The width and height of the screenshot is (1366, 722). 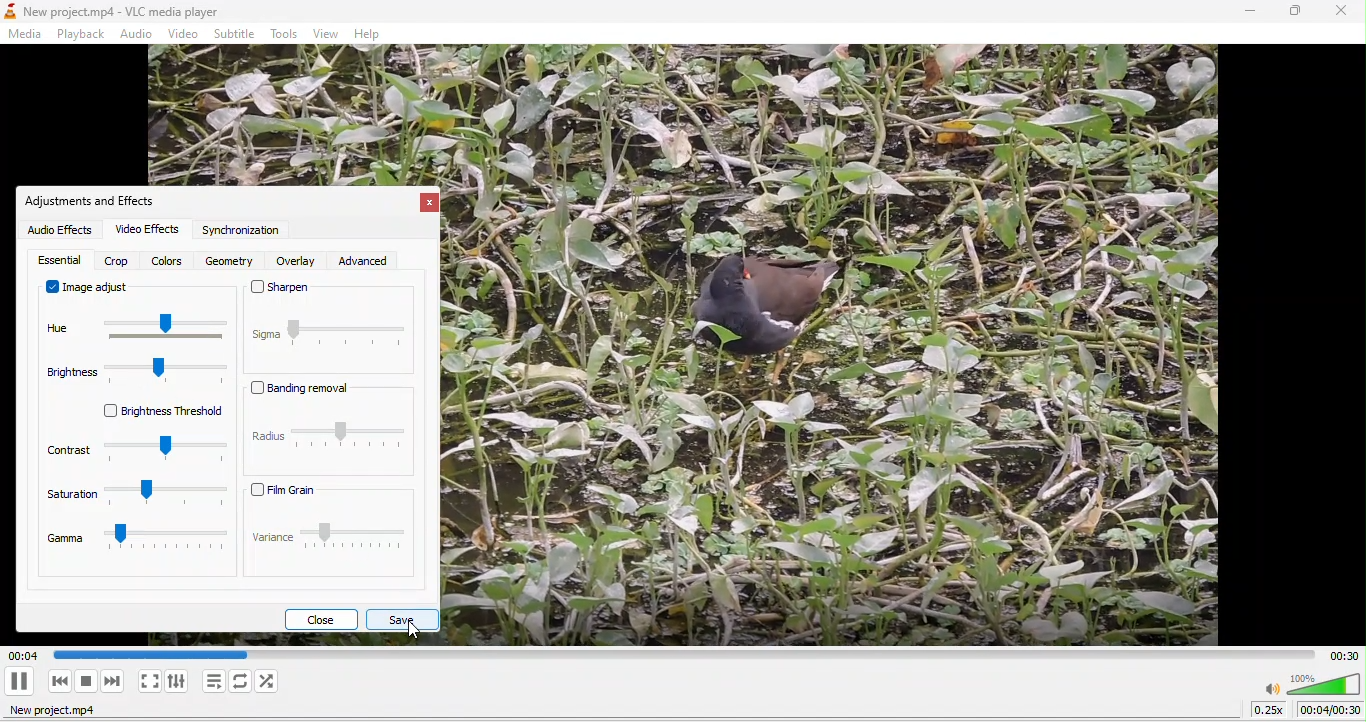 I want to click on tools, so click(x=286, y=35).